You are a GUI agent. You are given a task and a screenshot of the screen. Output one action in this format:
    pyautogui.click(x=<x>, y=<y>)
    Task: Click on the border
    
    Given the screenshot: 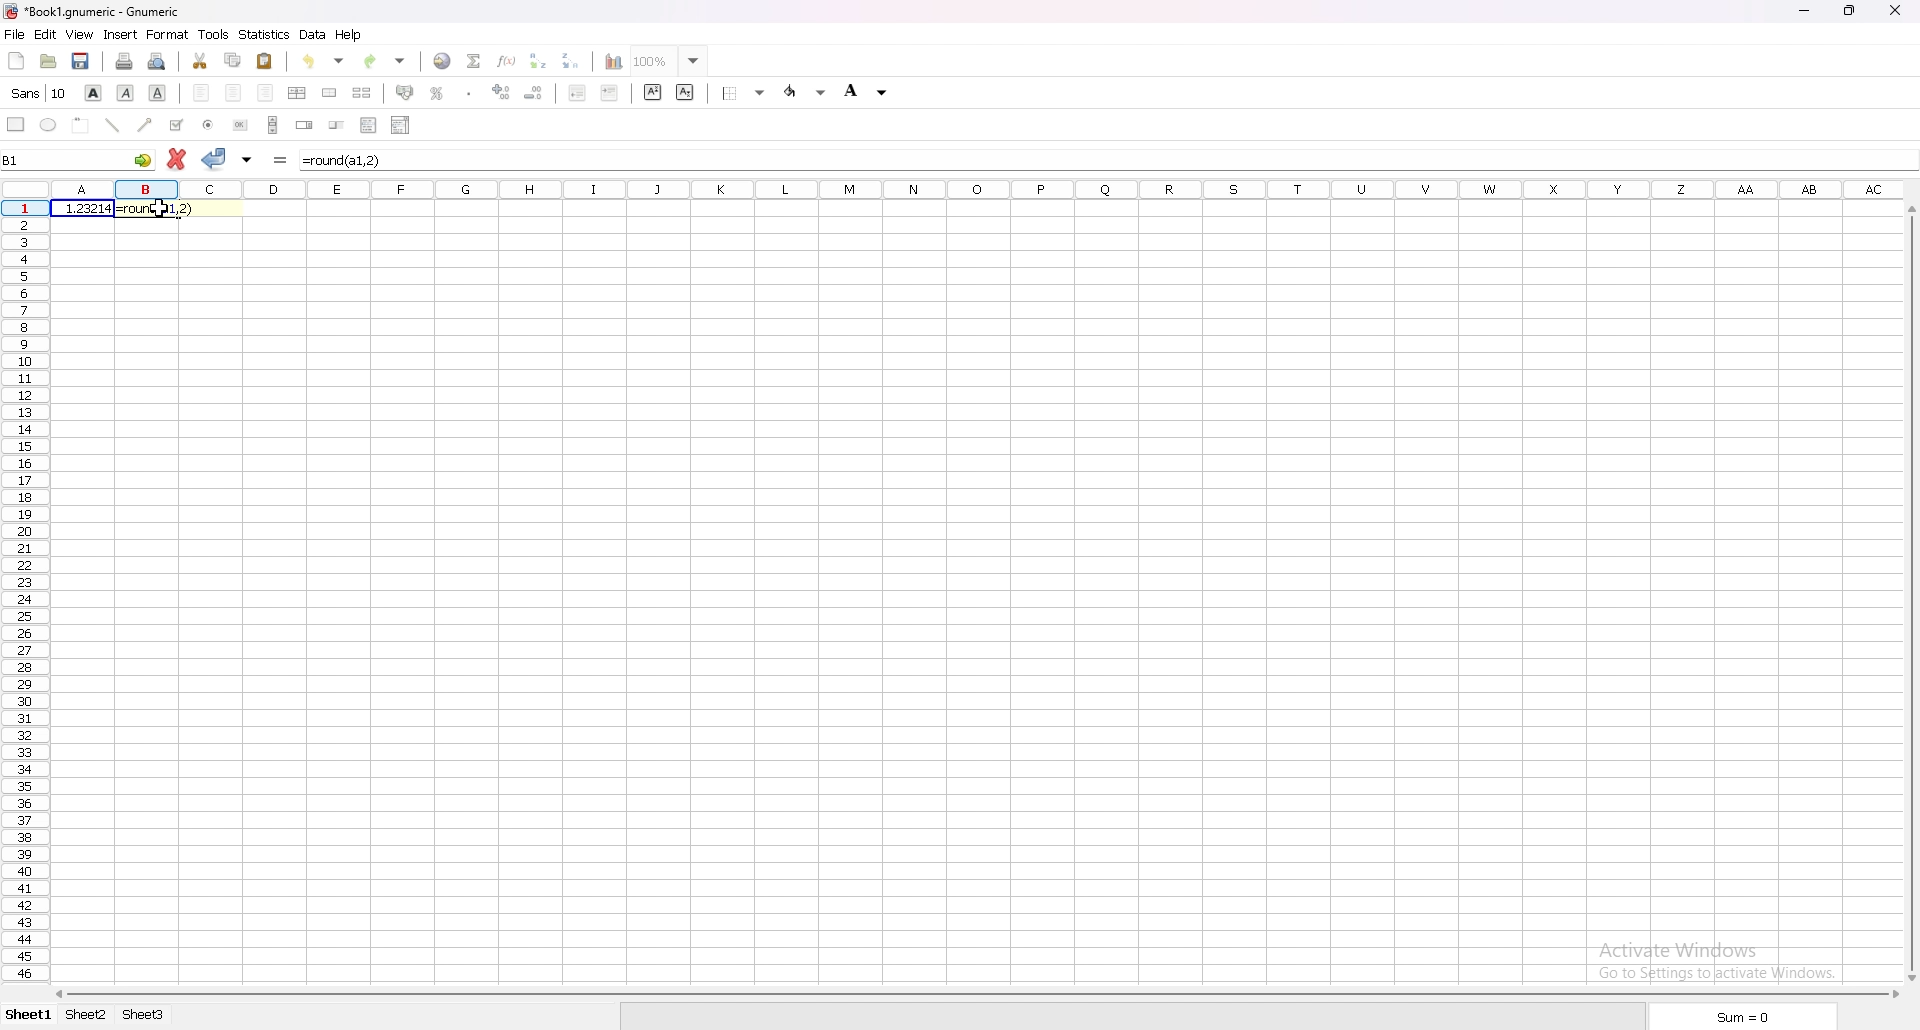 What is the action you would take?
    pyautogui.click(x=742, y=94)
    